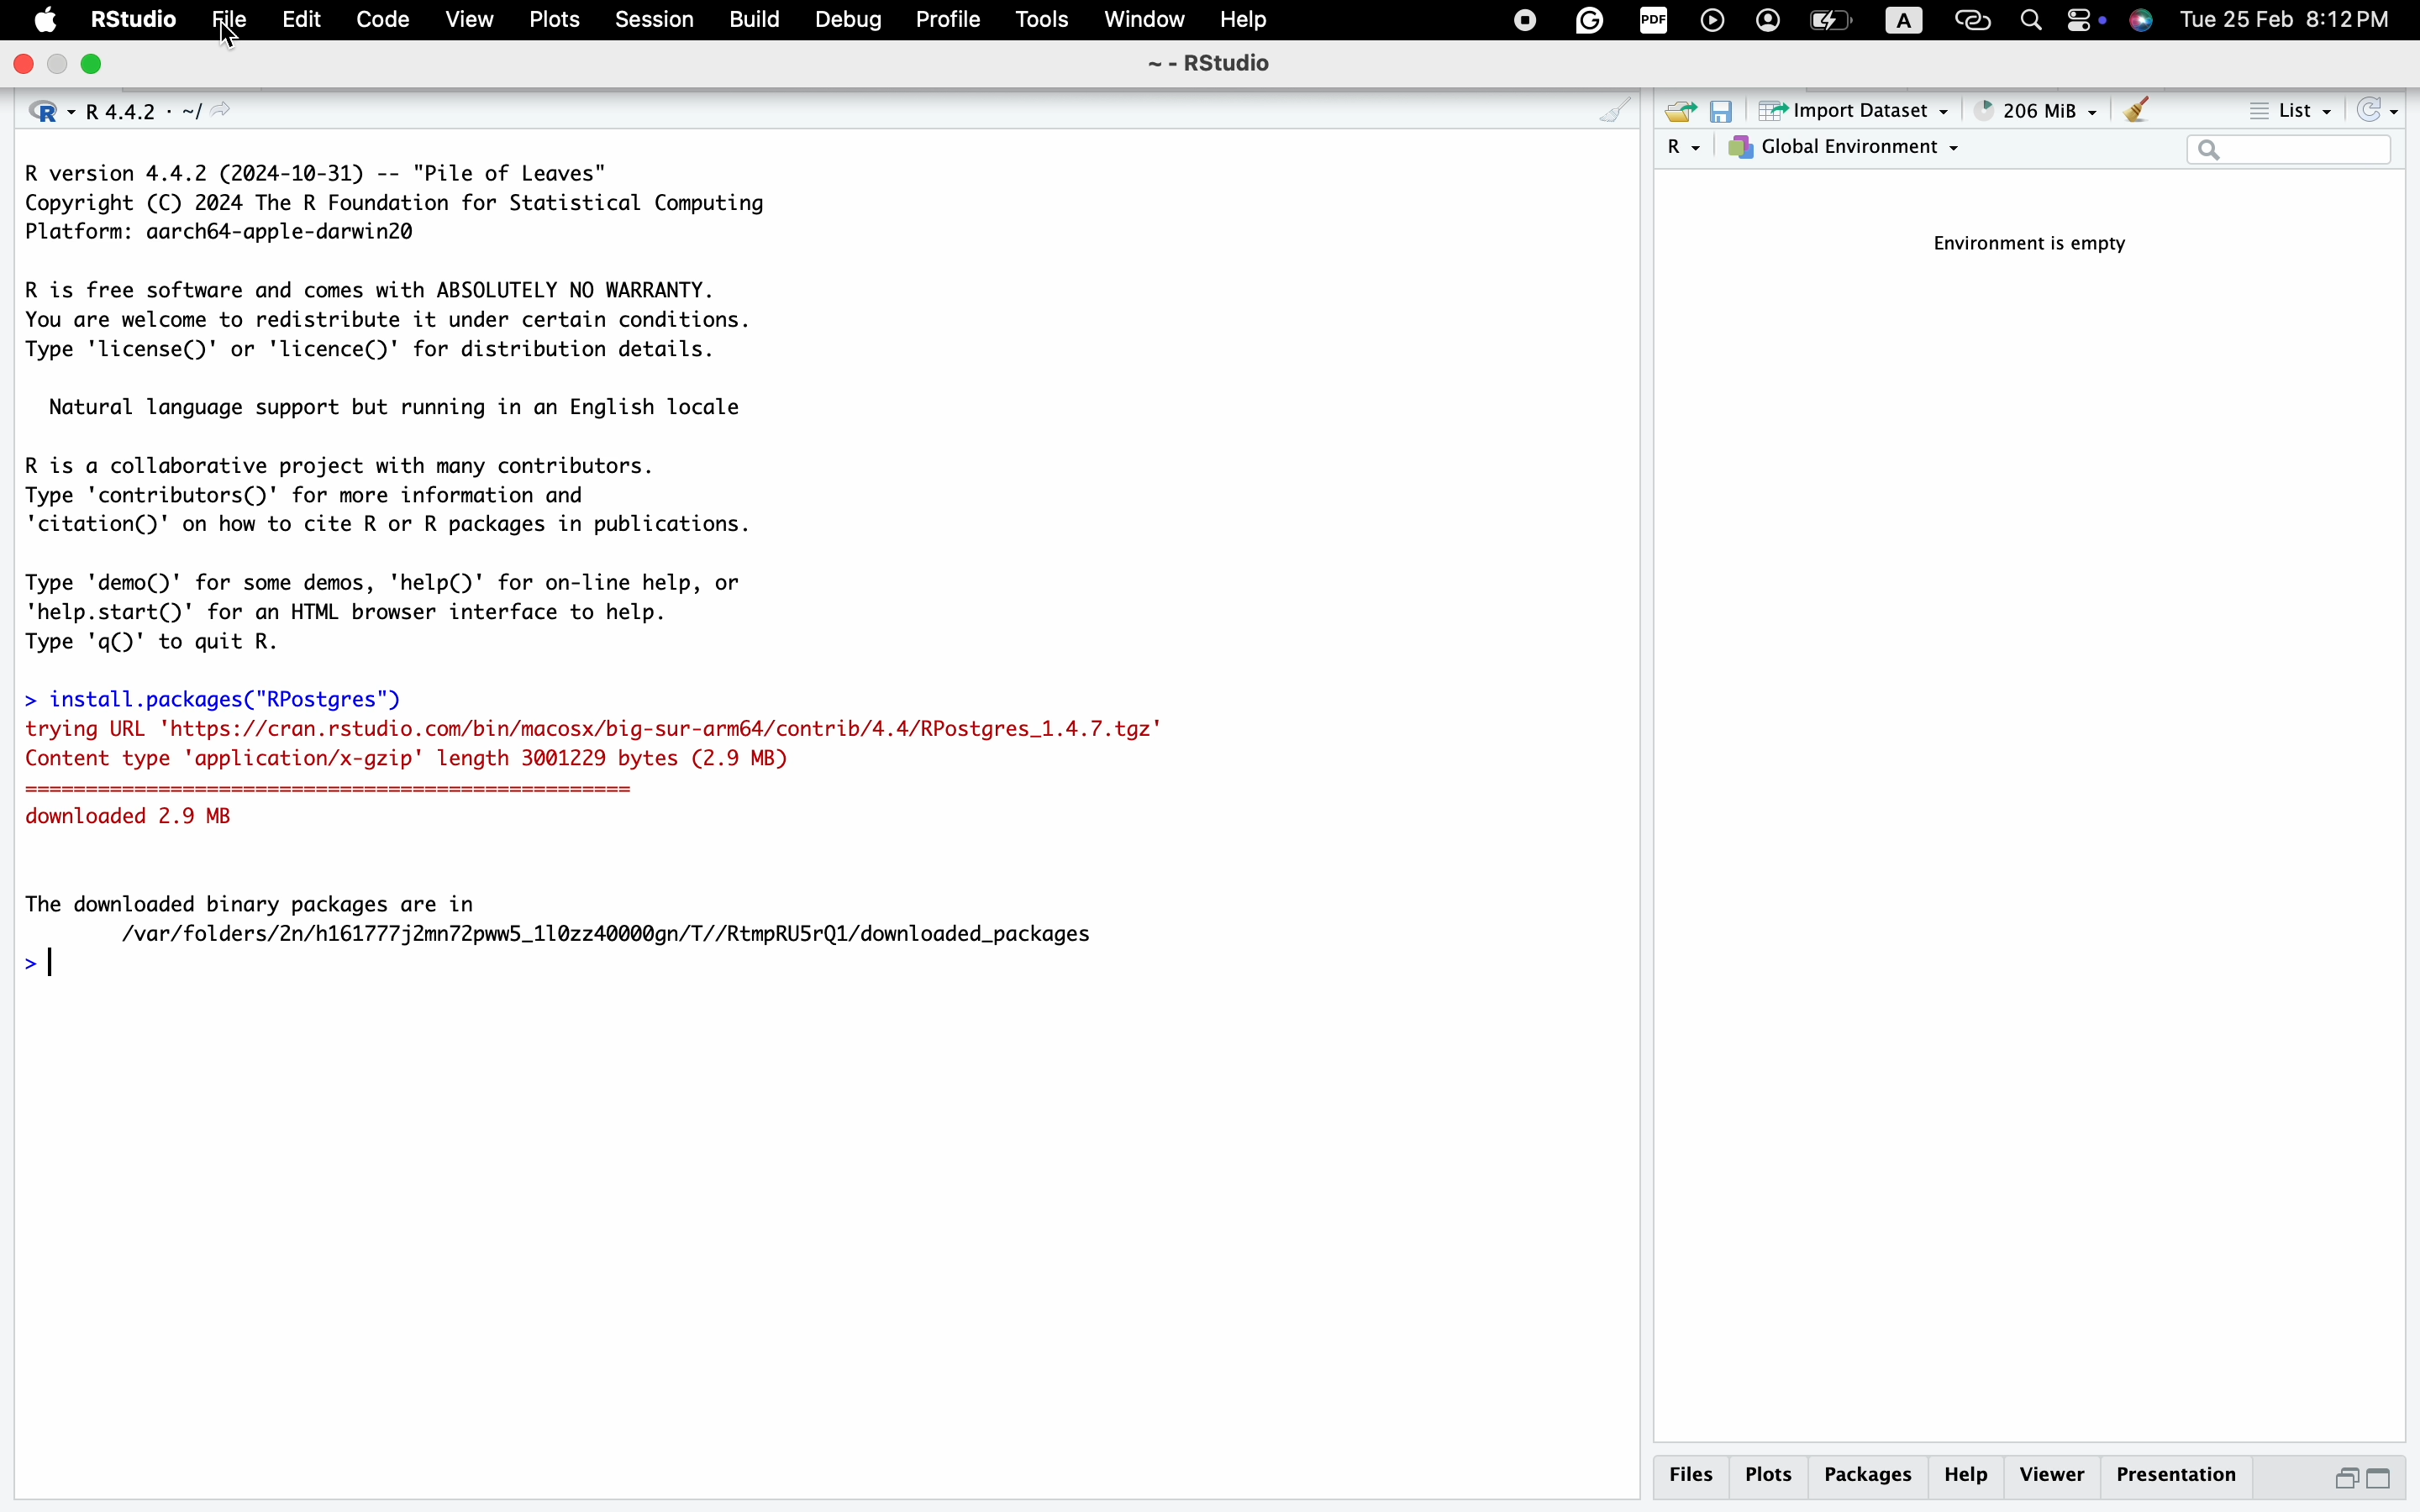 The height and width of the screenshot is (1512, 2420). What do you see at coordinates (40, 21) in the screenshot?
I see `apple logo` at bounding box center [40, 21].